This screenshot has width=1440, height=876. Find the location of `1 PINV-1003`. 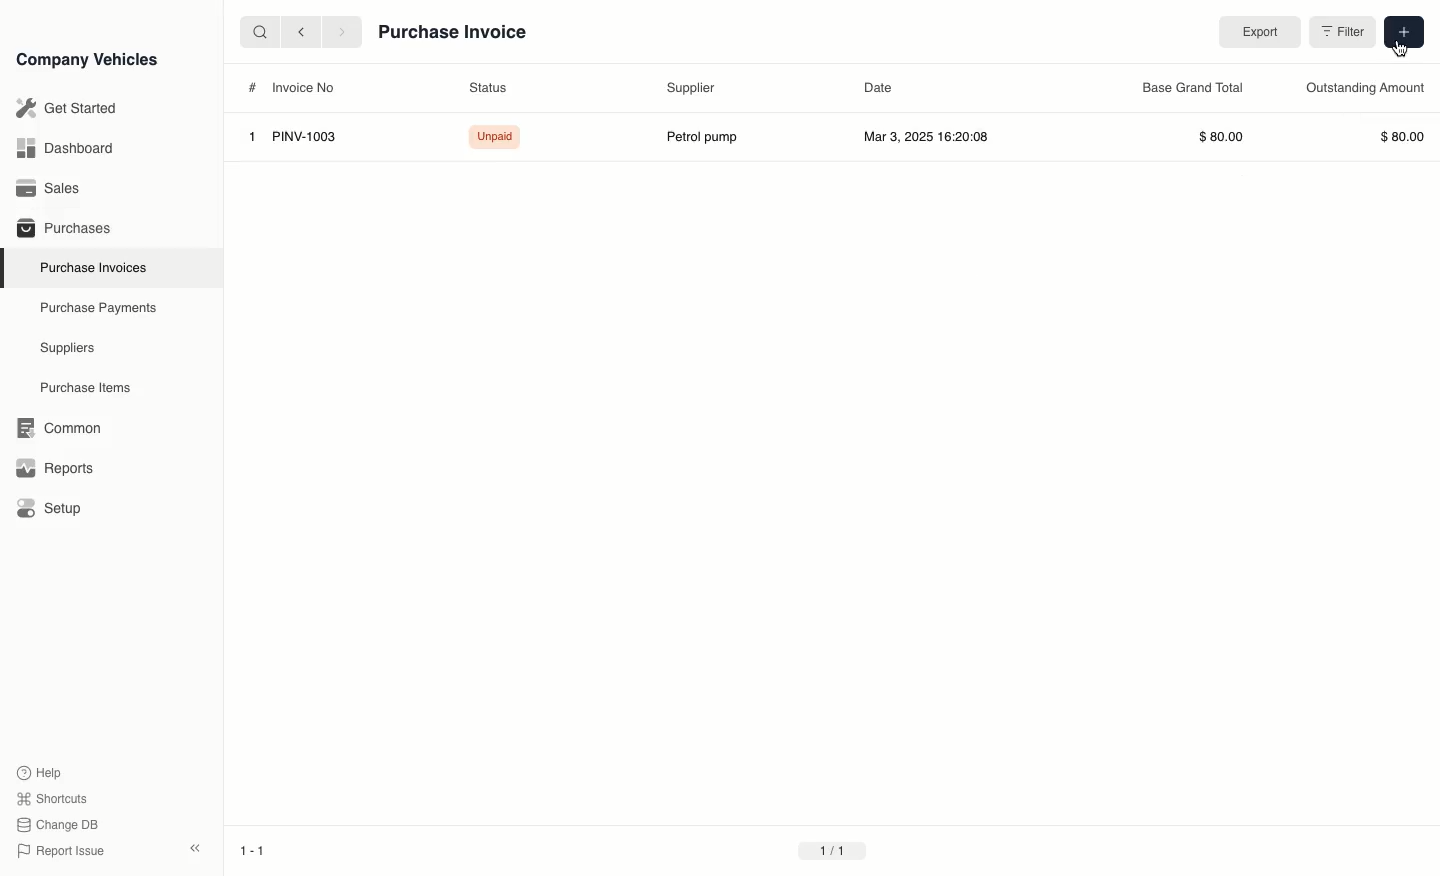

1 PINV-1003 is located at coordinates (286, 137).